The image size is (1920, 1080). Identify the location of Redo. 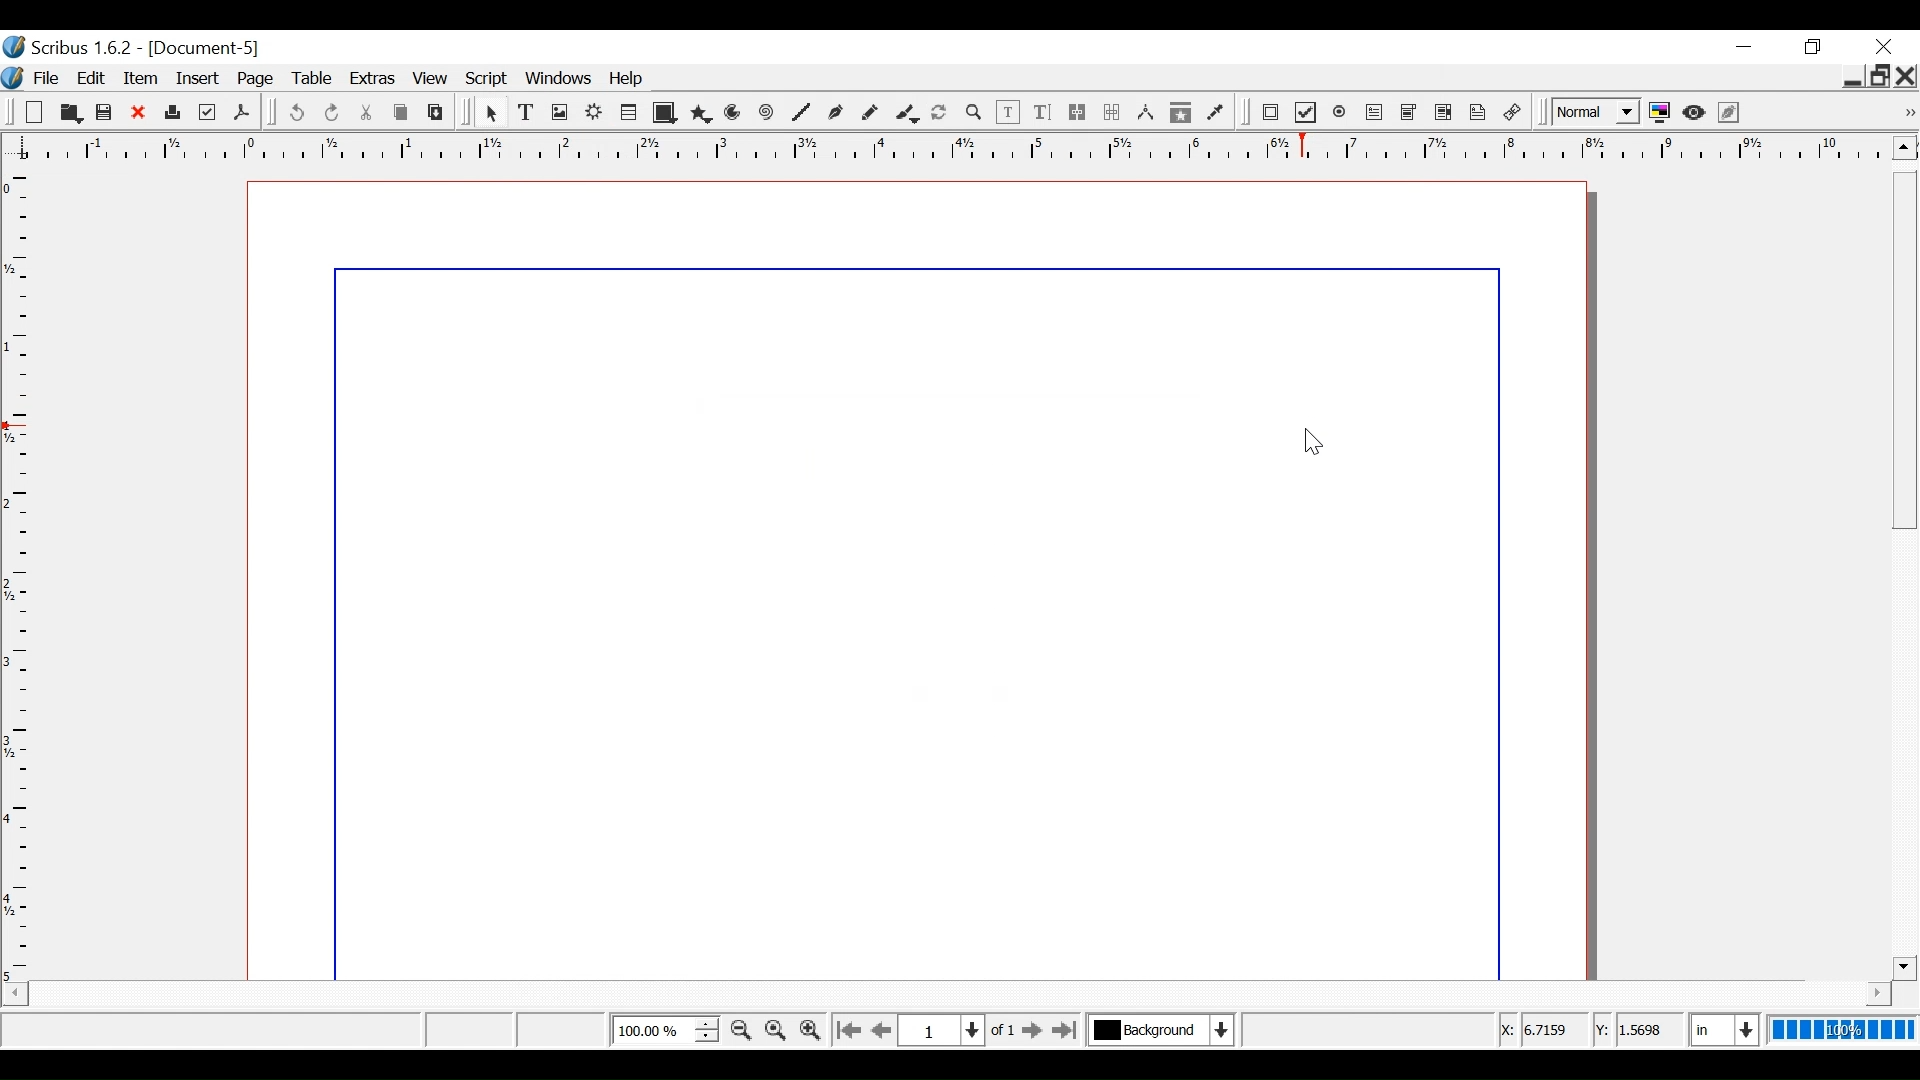
(333, 113).